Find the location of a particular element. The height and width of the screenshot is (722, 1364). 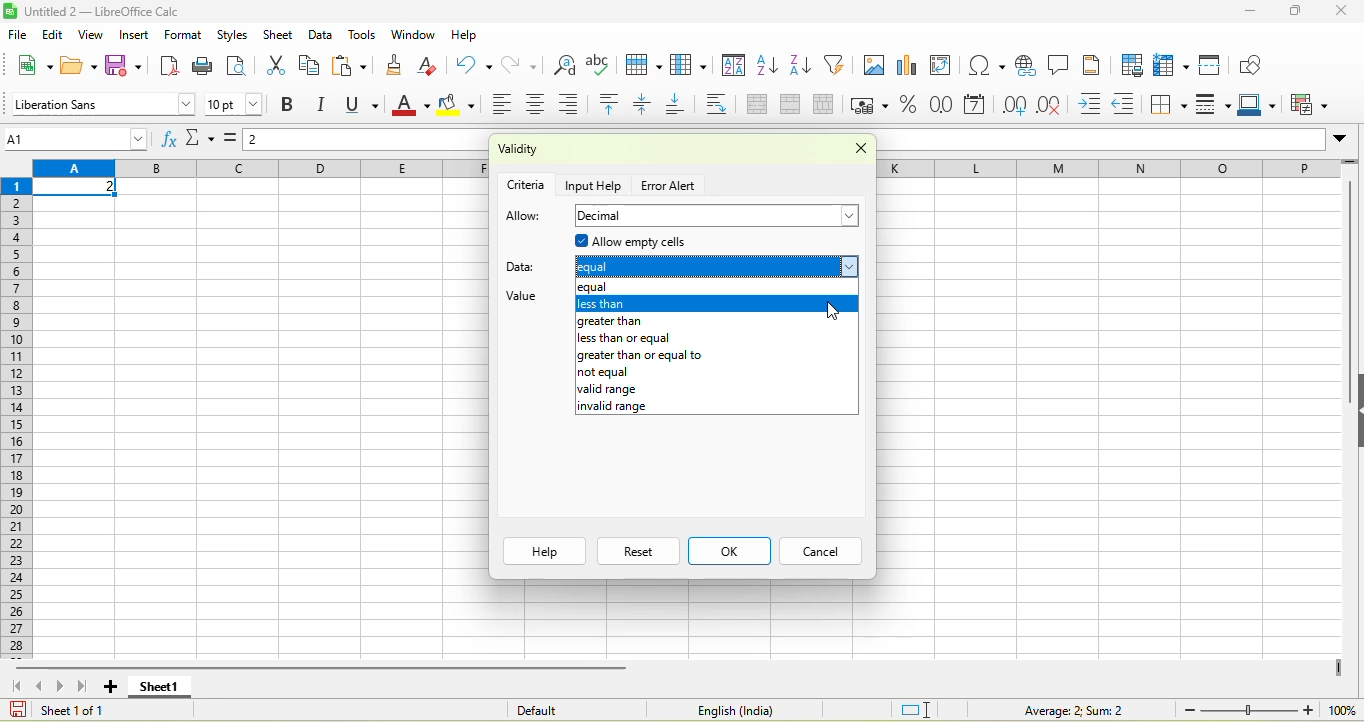

zoom is located at coordinates (1249, 709).